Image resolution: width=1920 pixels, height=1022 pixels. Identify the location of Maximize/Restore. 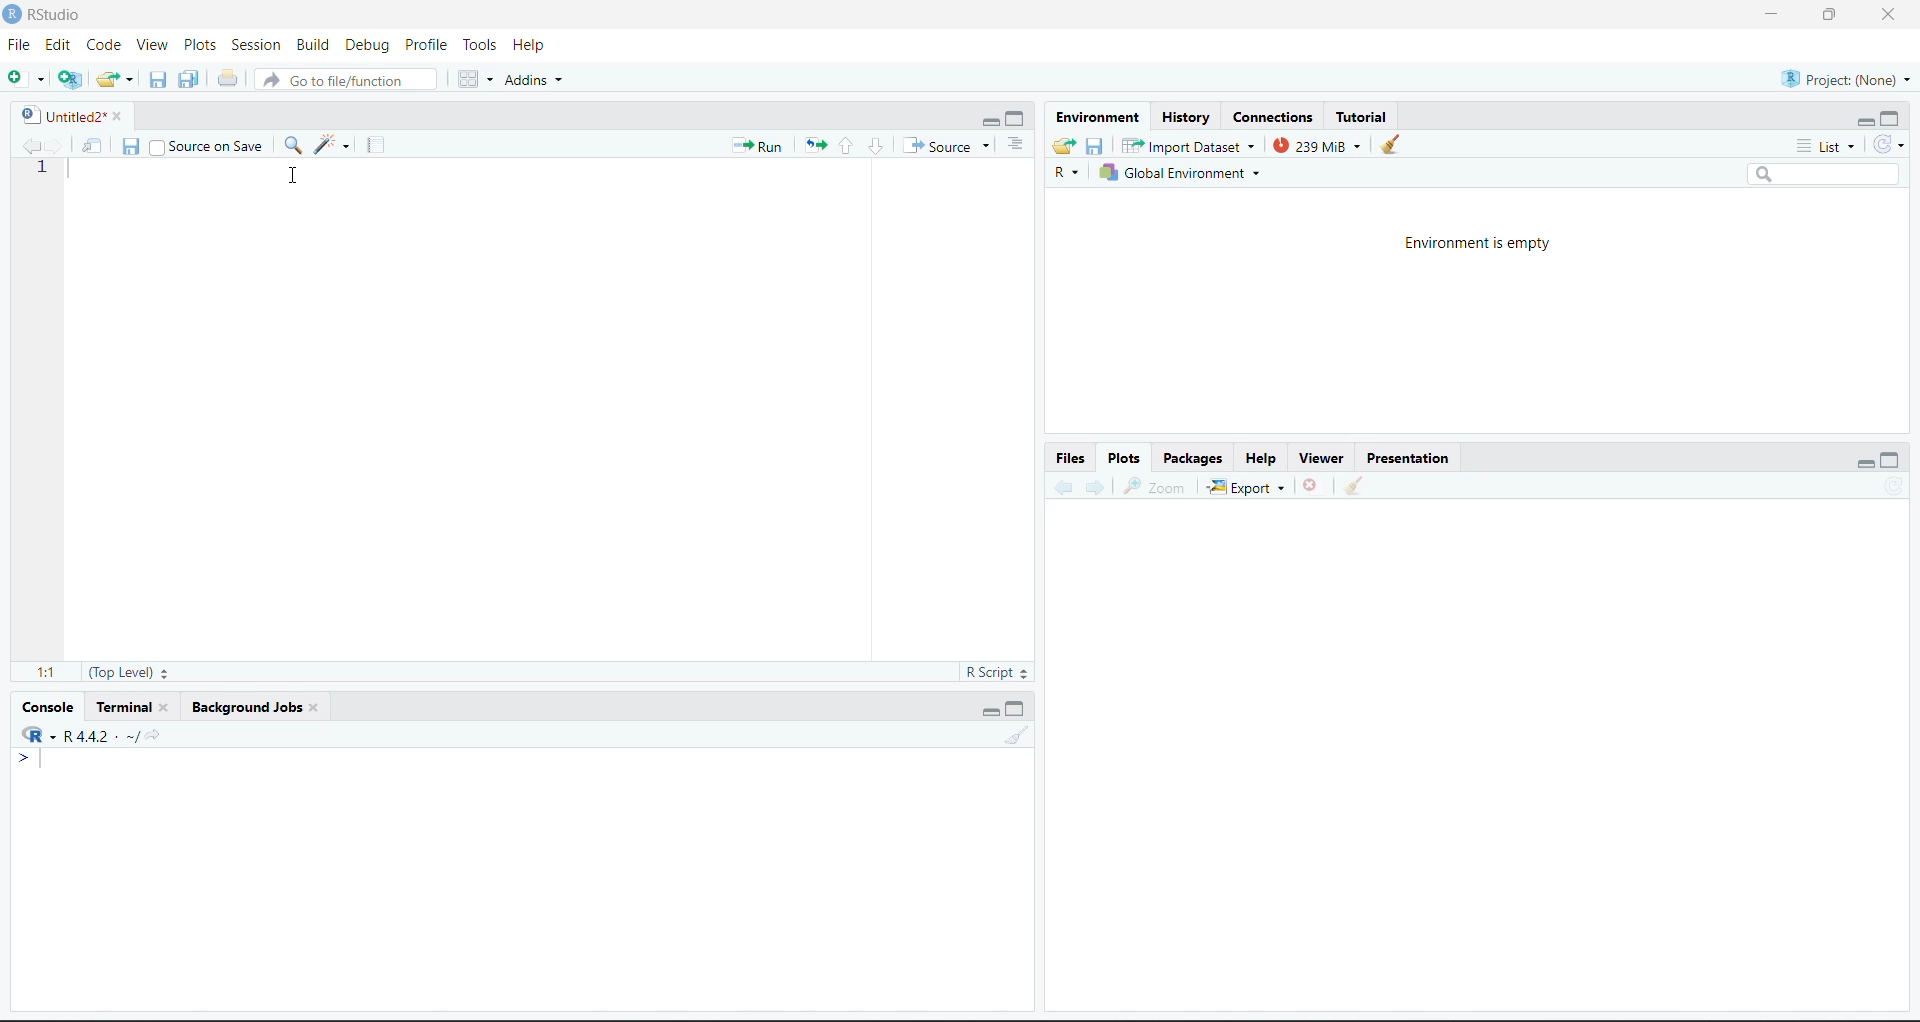
(1829, 15).